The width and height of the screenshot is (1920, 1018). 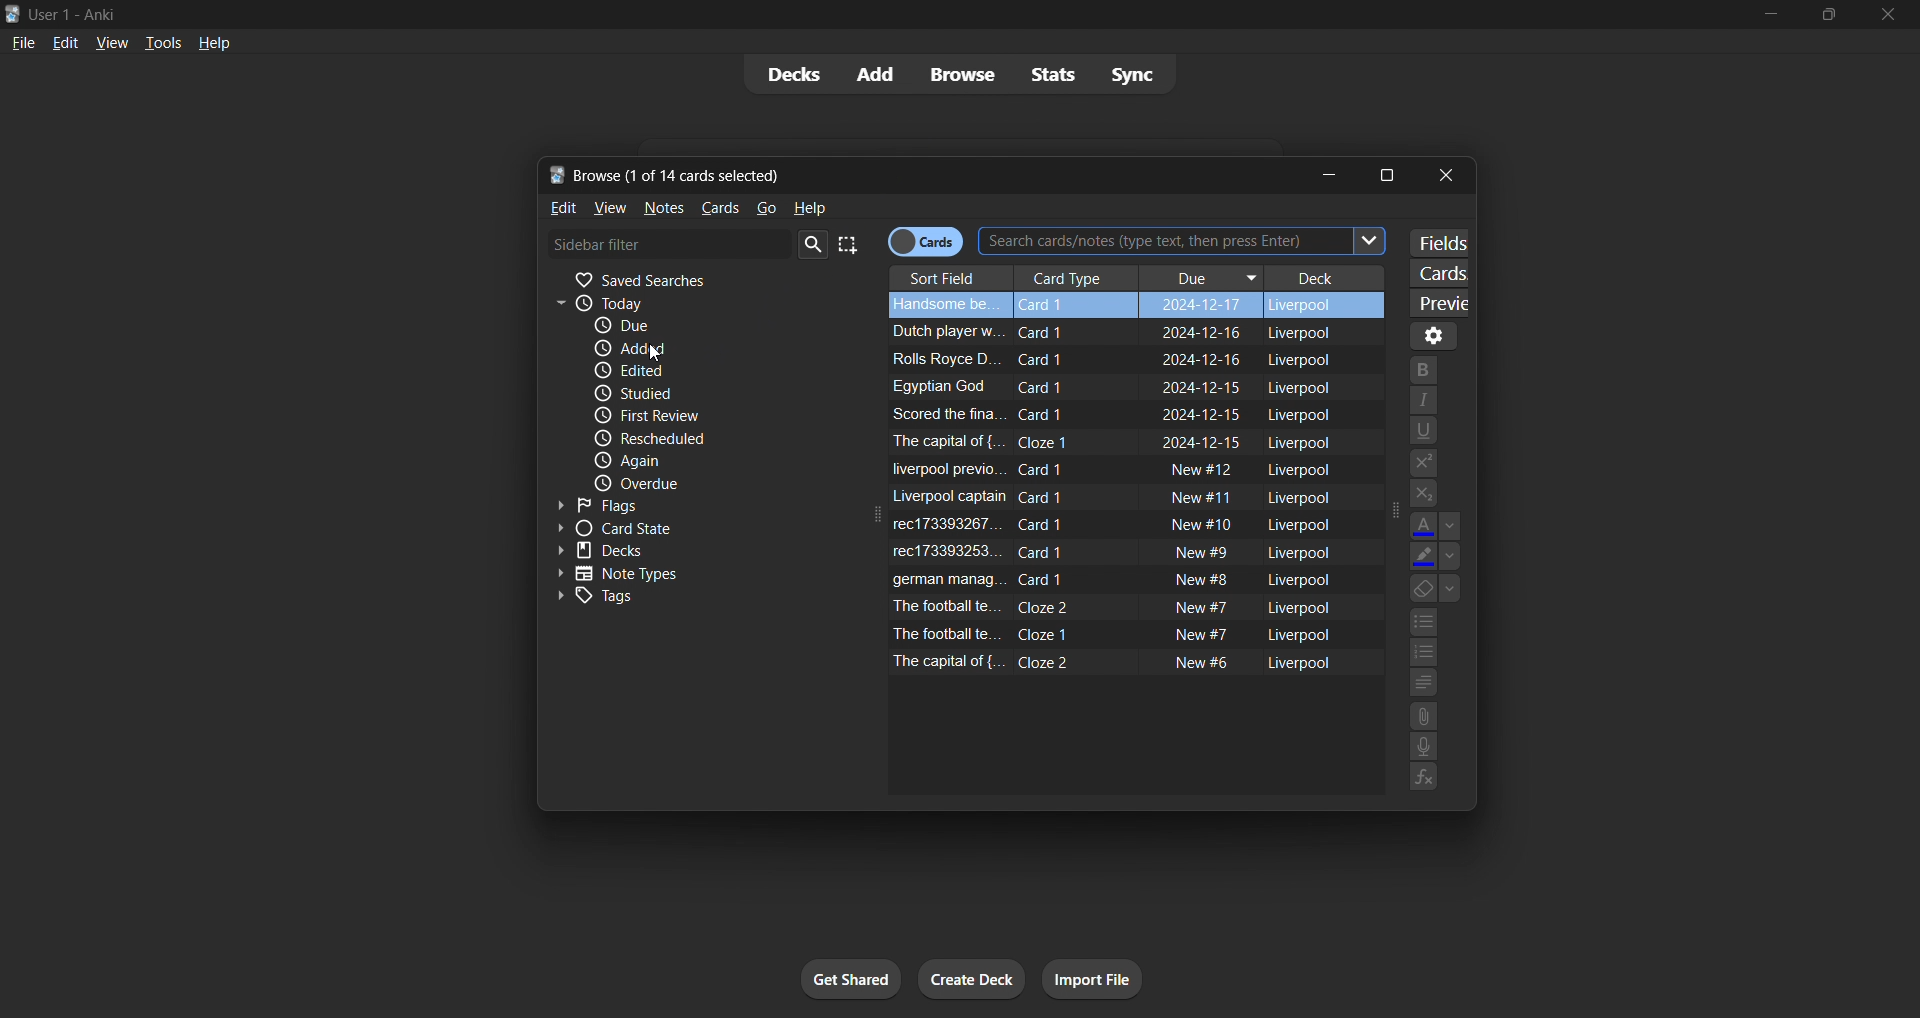 I want to click on close, so click(x=1890, y=18).